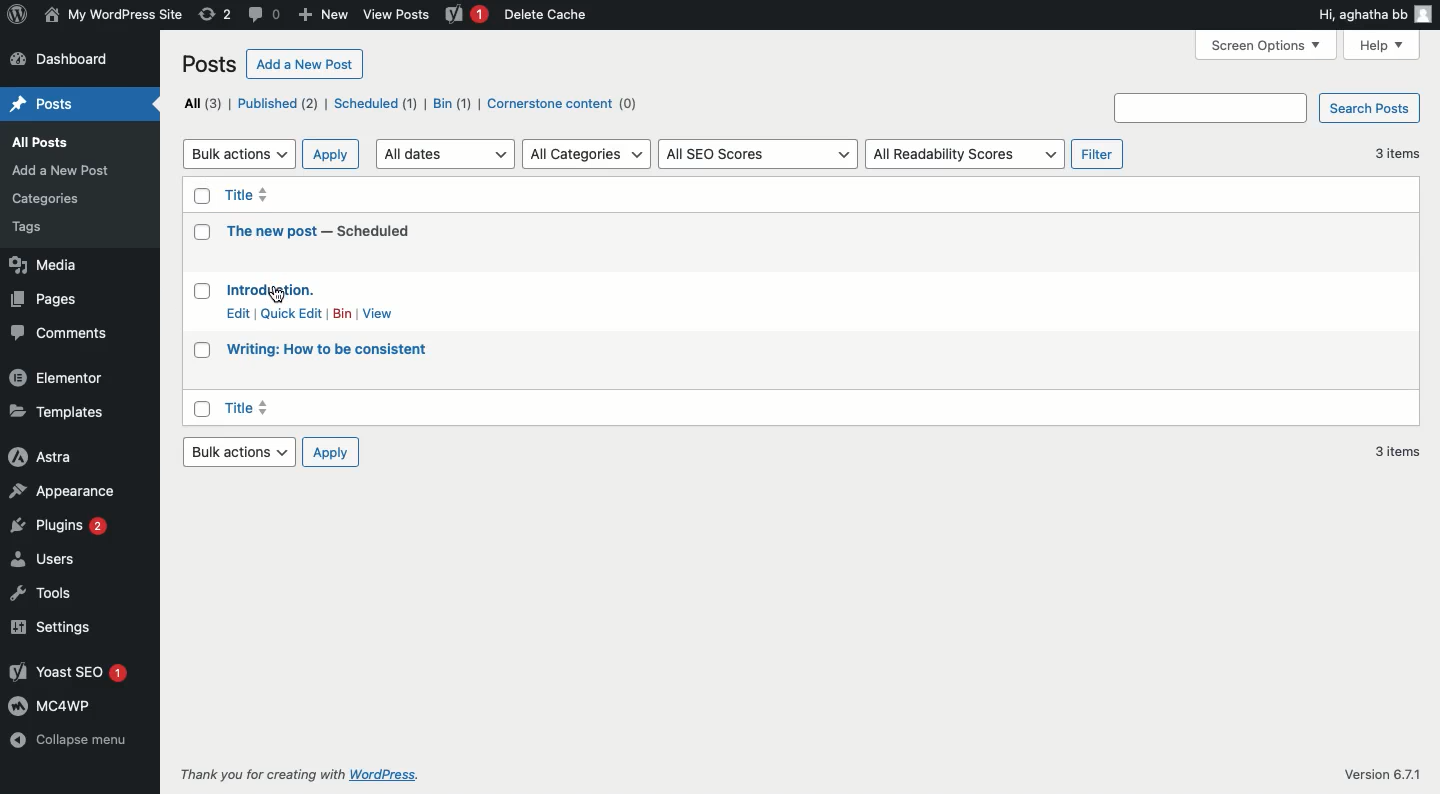  What do you see at coordinates (1396, 450) in the screenshot?
I see `3 items` at bounding box center [1396, 450].